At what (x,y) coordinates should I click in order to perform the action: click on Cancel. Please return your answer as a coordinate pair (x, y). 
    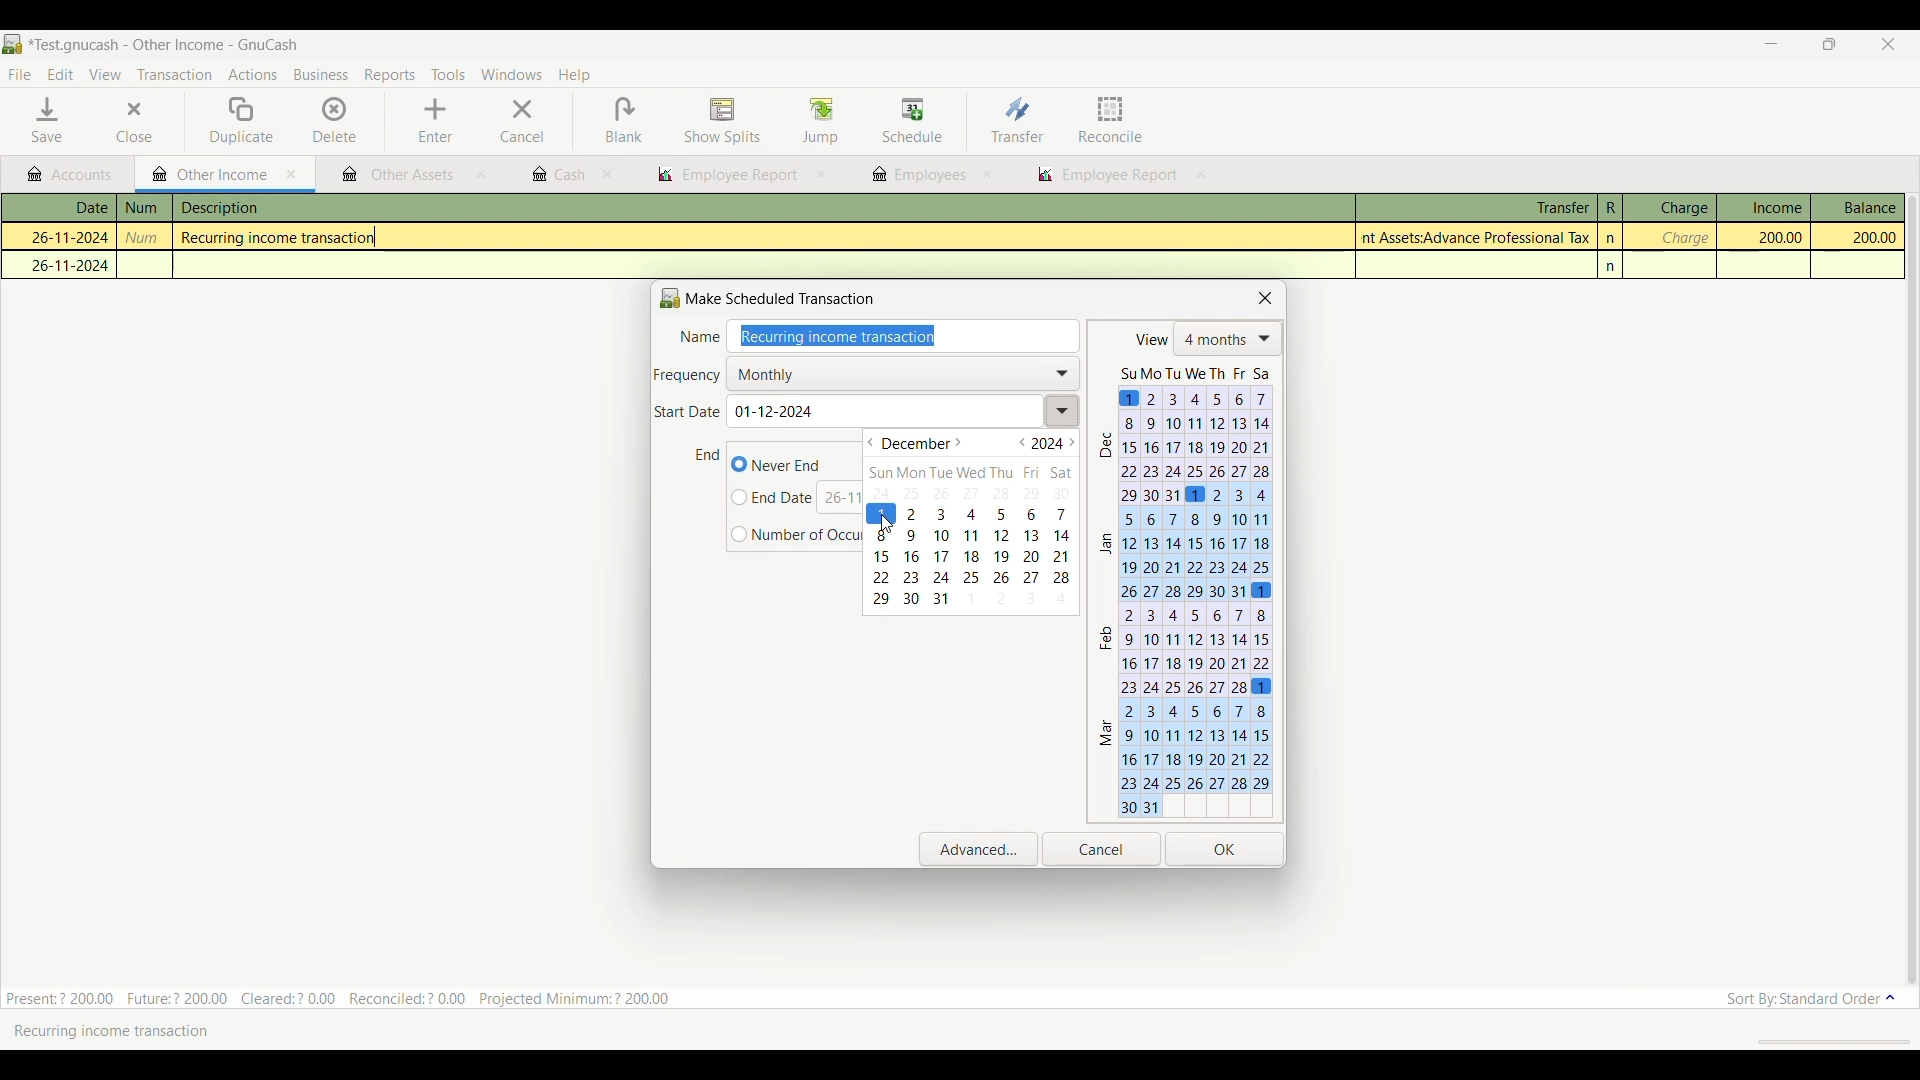
    Looking at the image, I should click on (522, 121).